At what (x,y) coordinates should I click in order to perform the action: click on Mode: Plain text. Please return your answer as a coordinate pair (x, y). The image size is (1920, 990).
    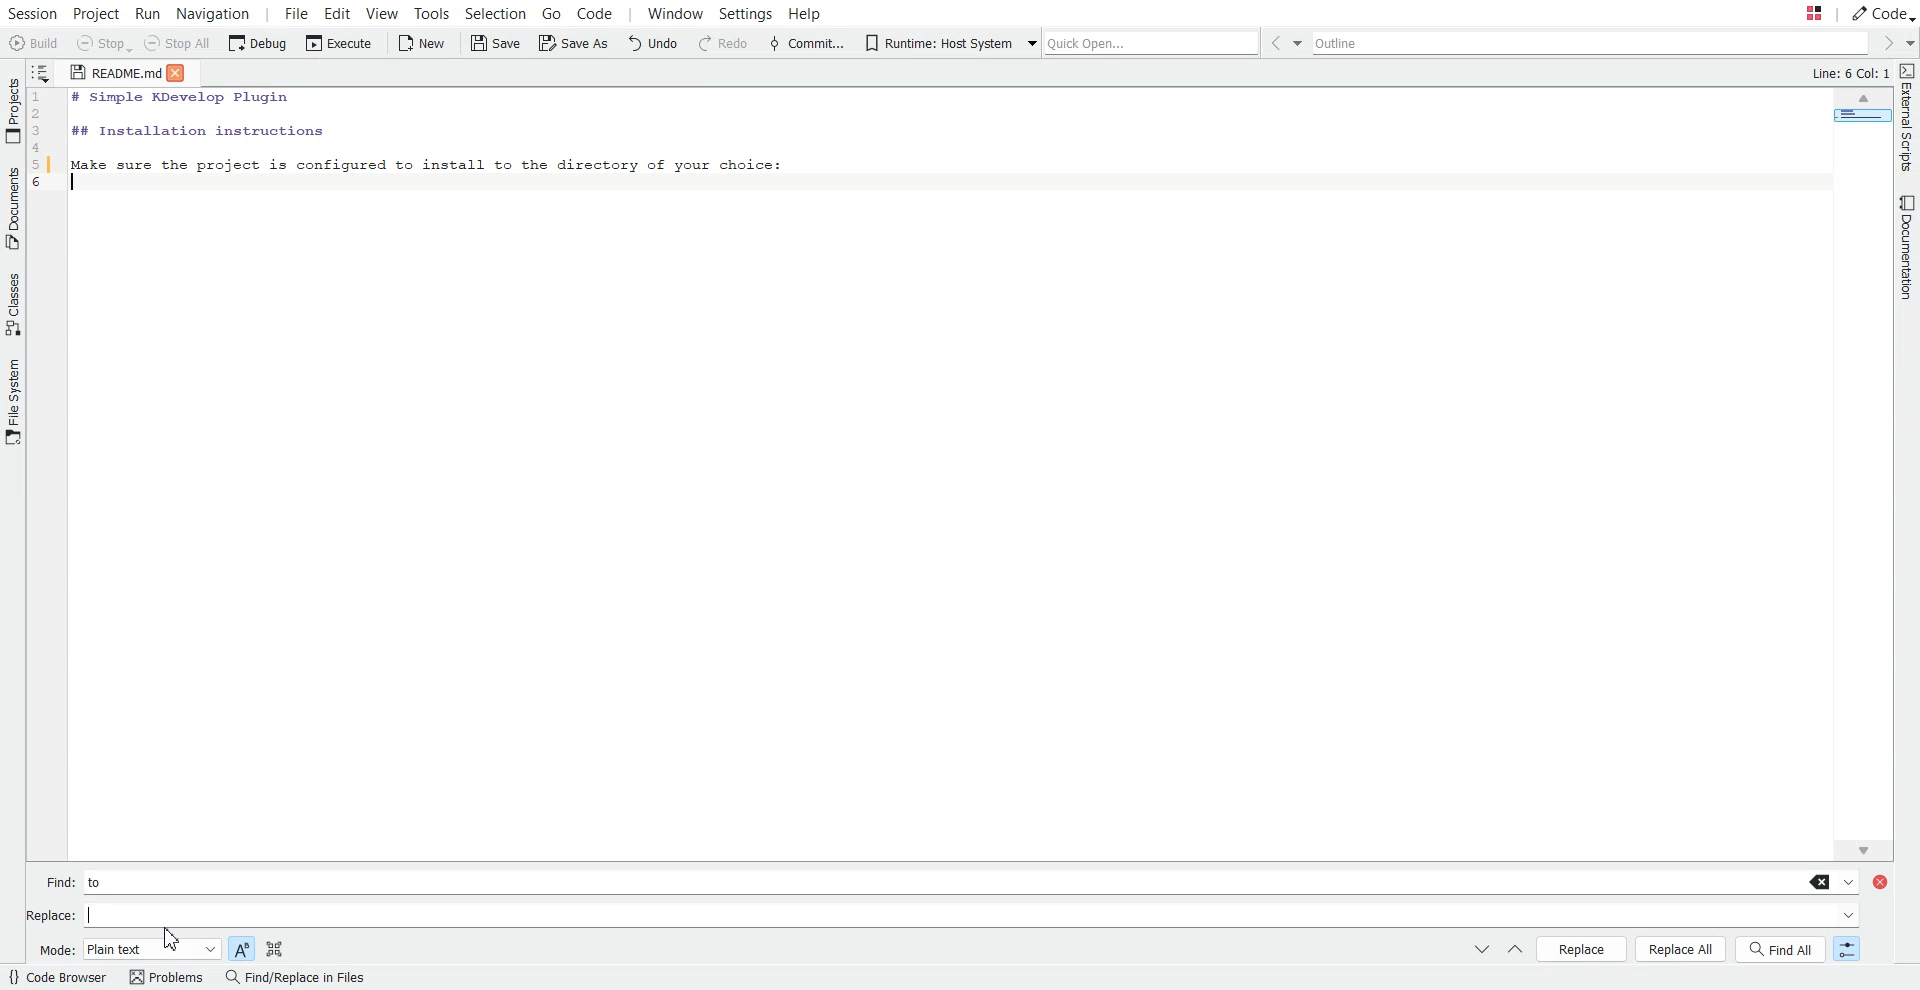
    Looking at the image, I should click on (127, 949).